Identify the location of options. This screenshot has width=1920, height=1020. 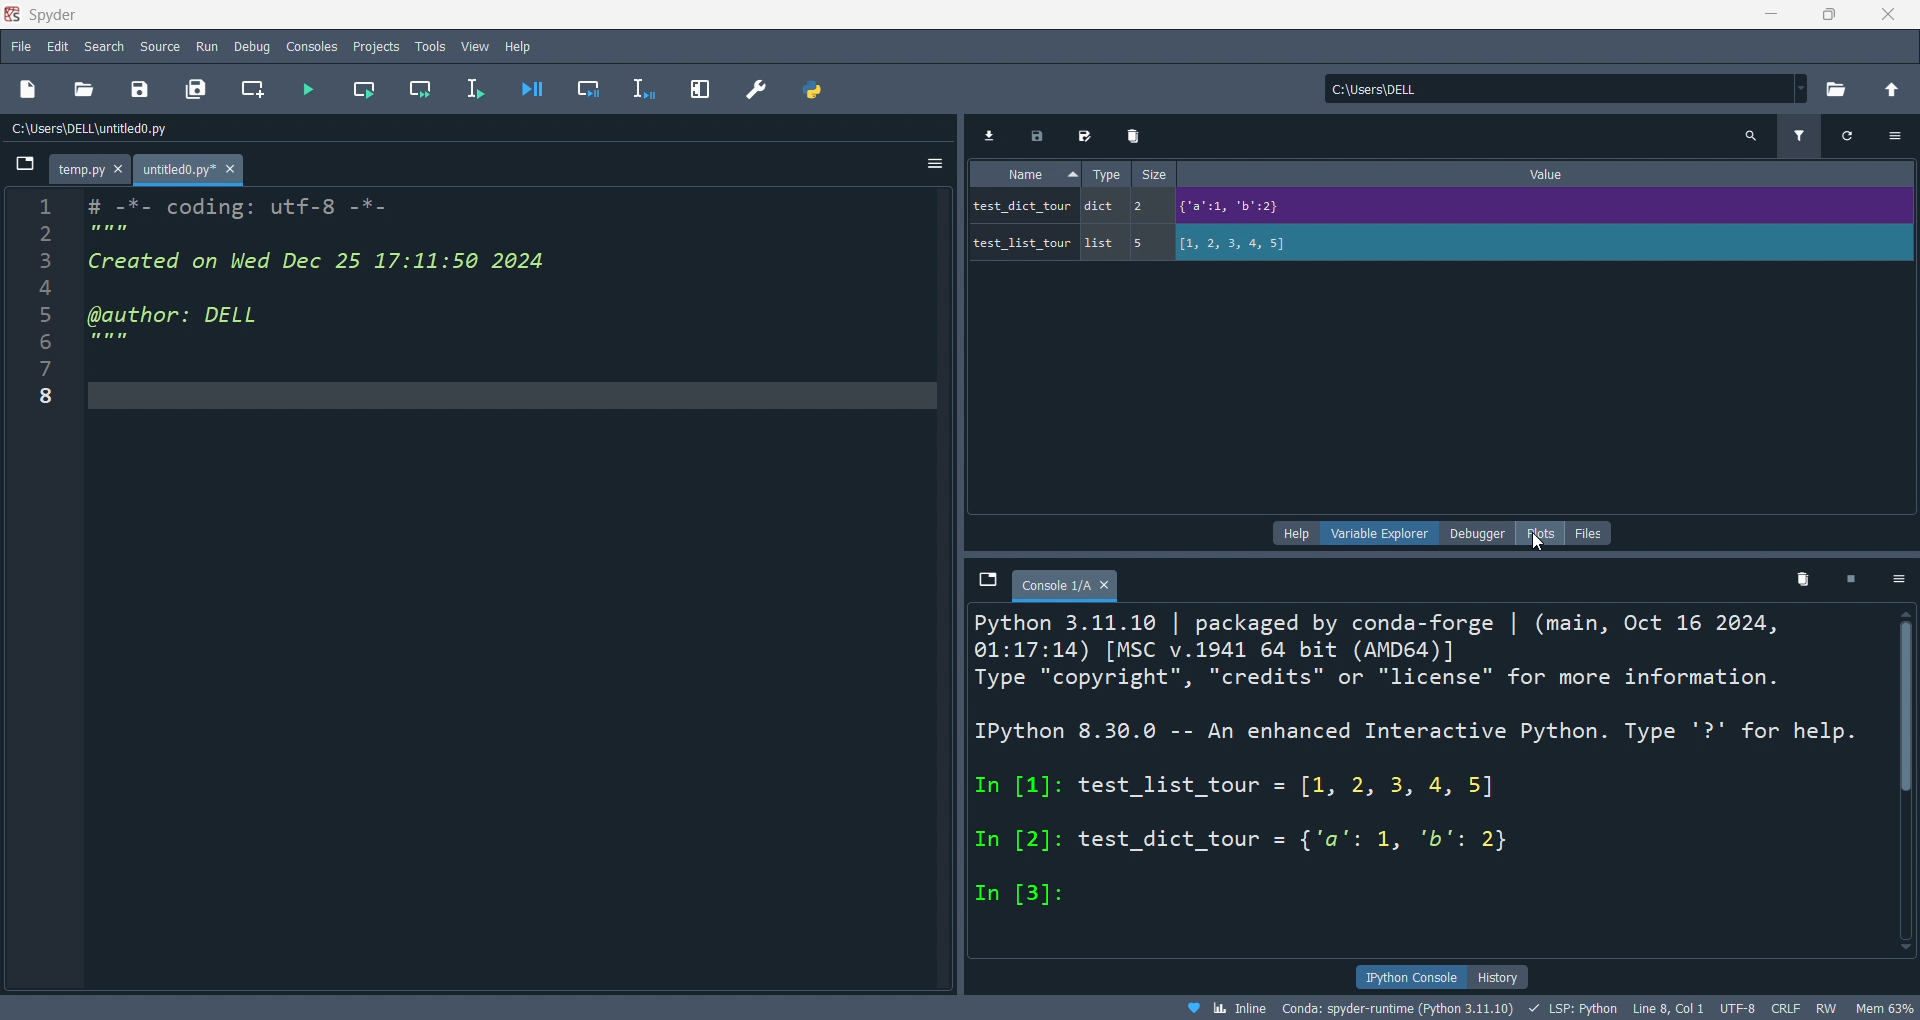
(938, 163).